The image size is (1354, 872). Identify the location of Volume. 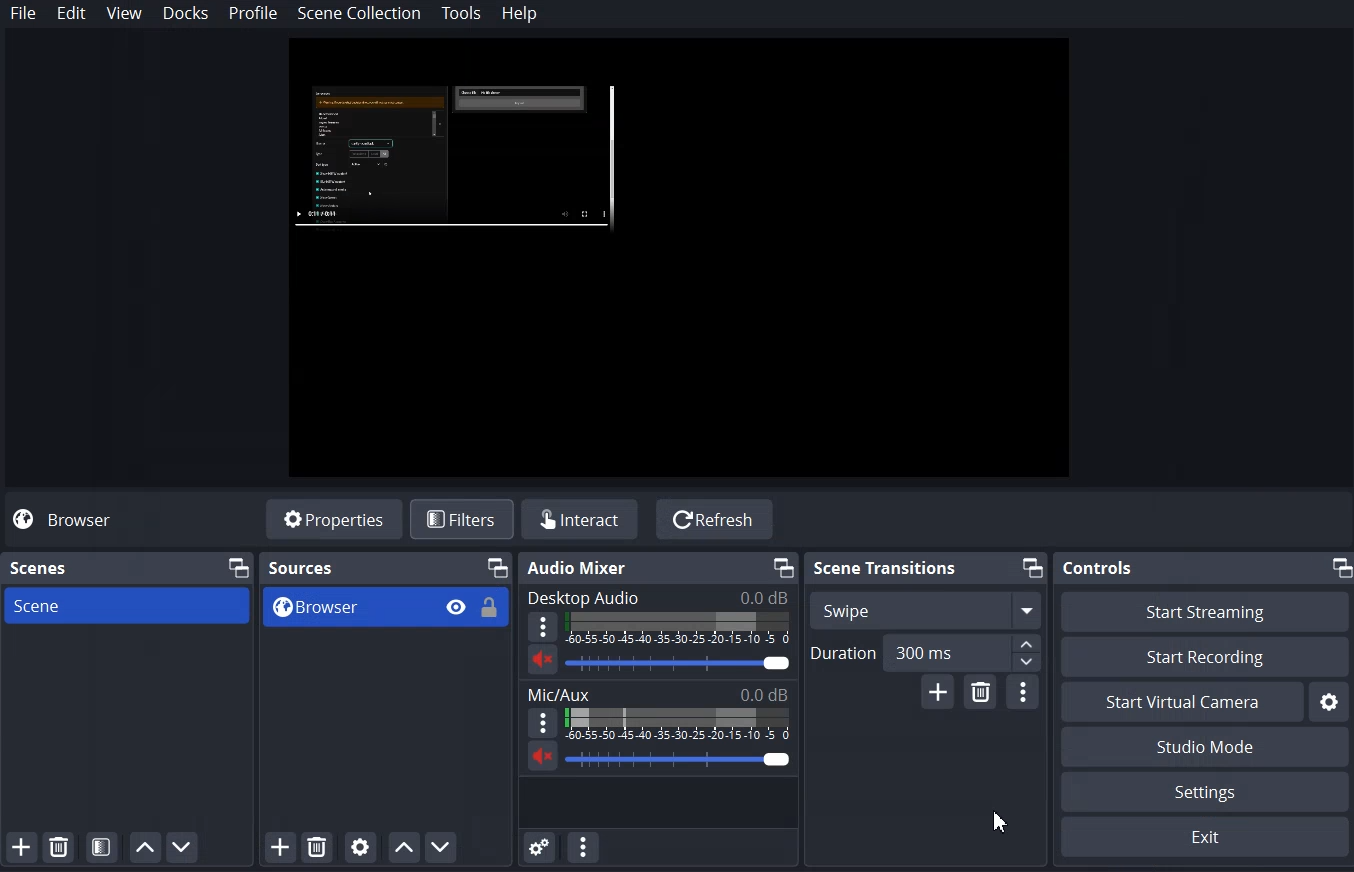
(543, 755).